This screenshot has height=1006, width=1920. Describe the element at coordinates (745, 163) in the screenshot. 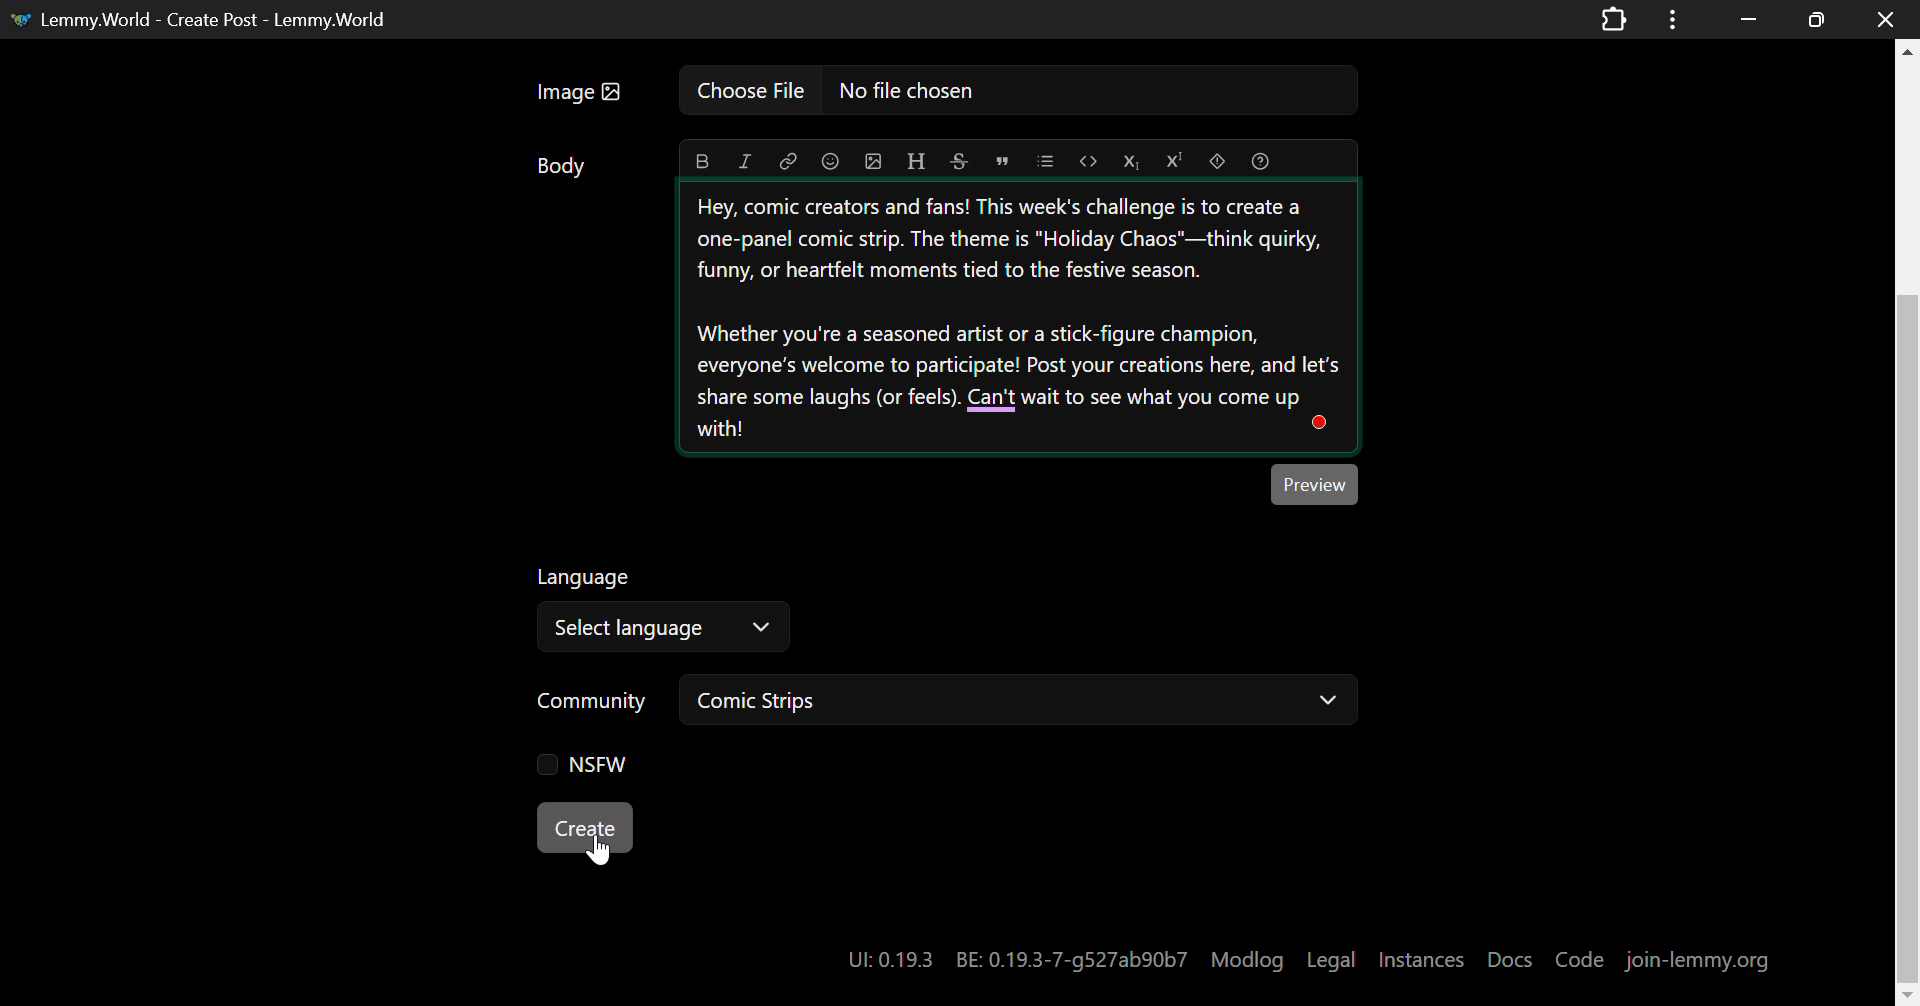

I see `italic` at that location.